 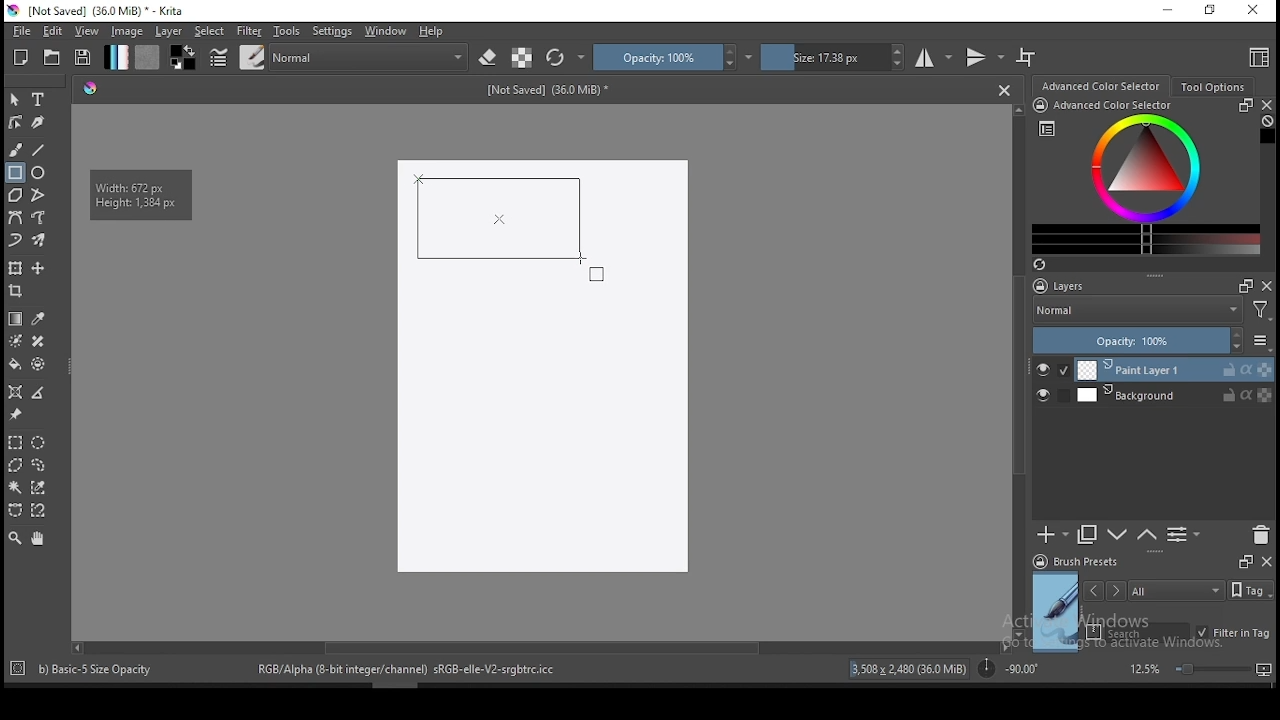 I want to click on Target, so click(x=19, y=669).